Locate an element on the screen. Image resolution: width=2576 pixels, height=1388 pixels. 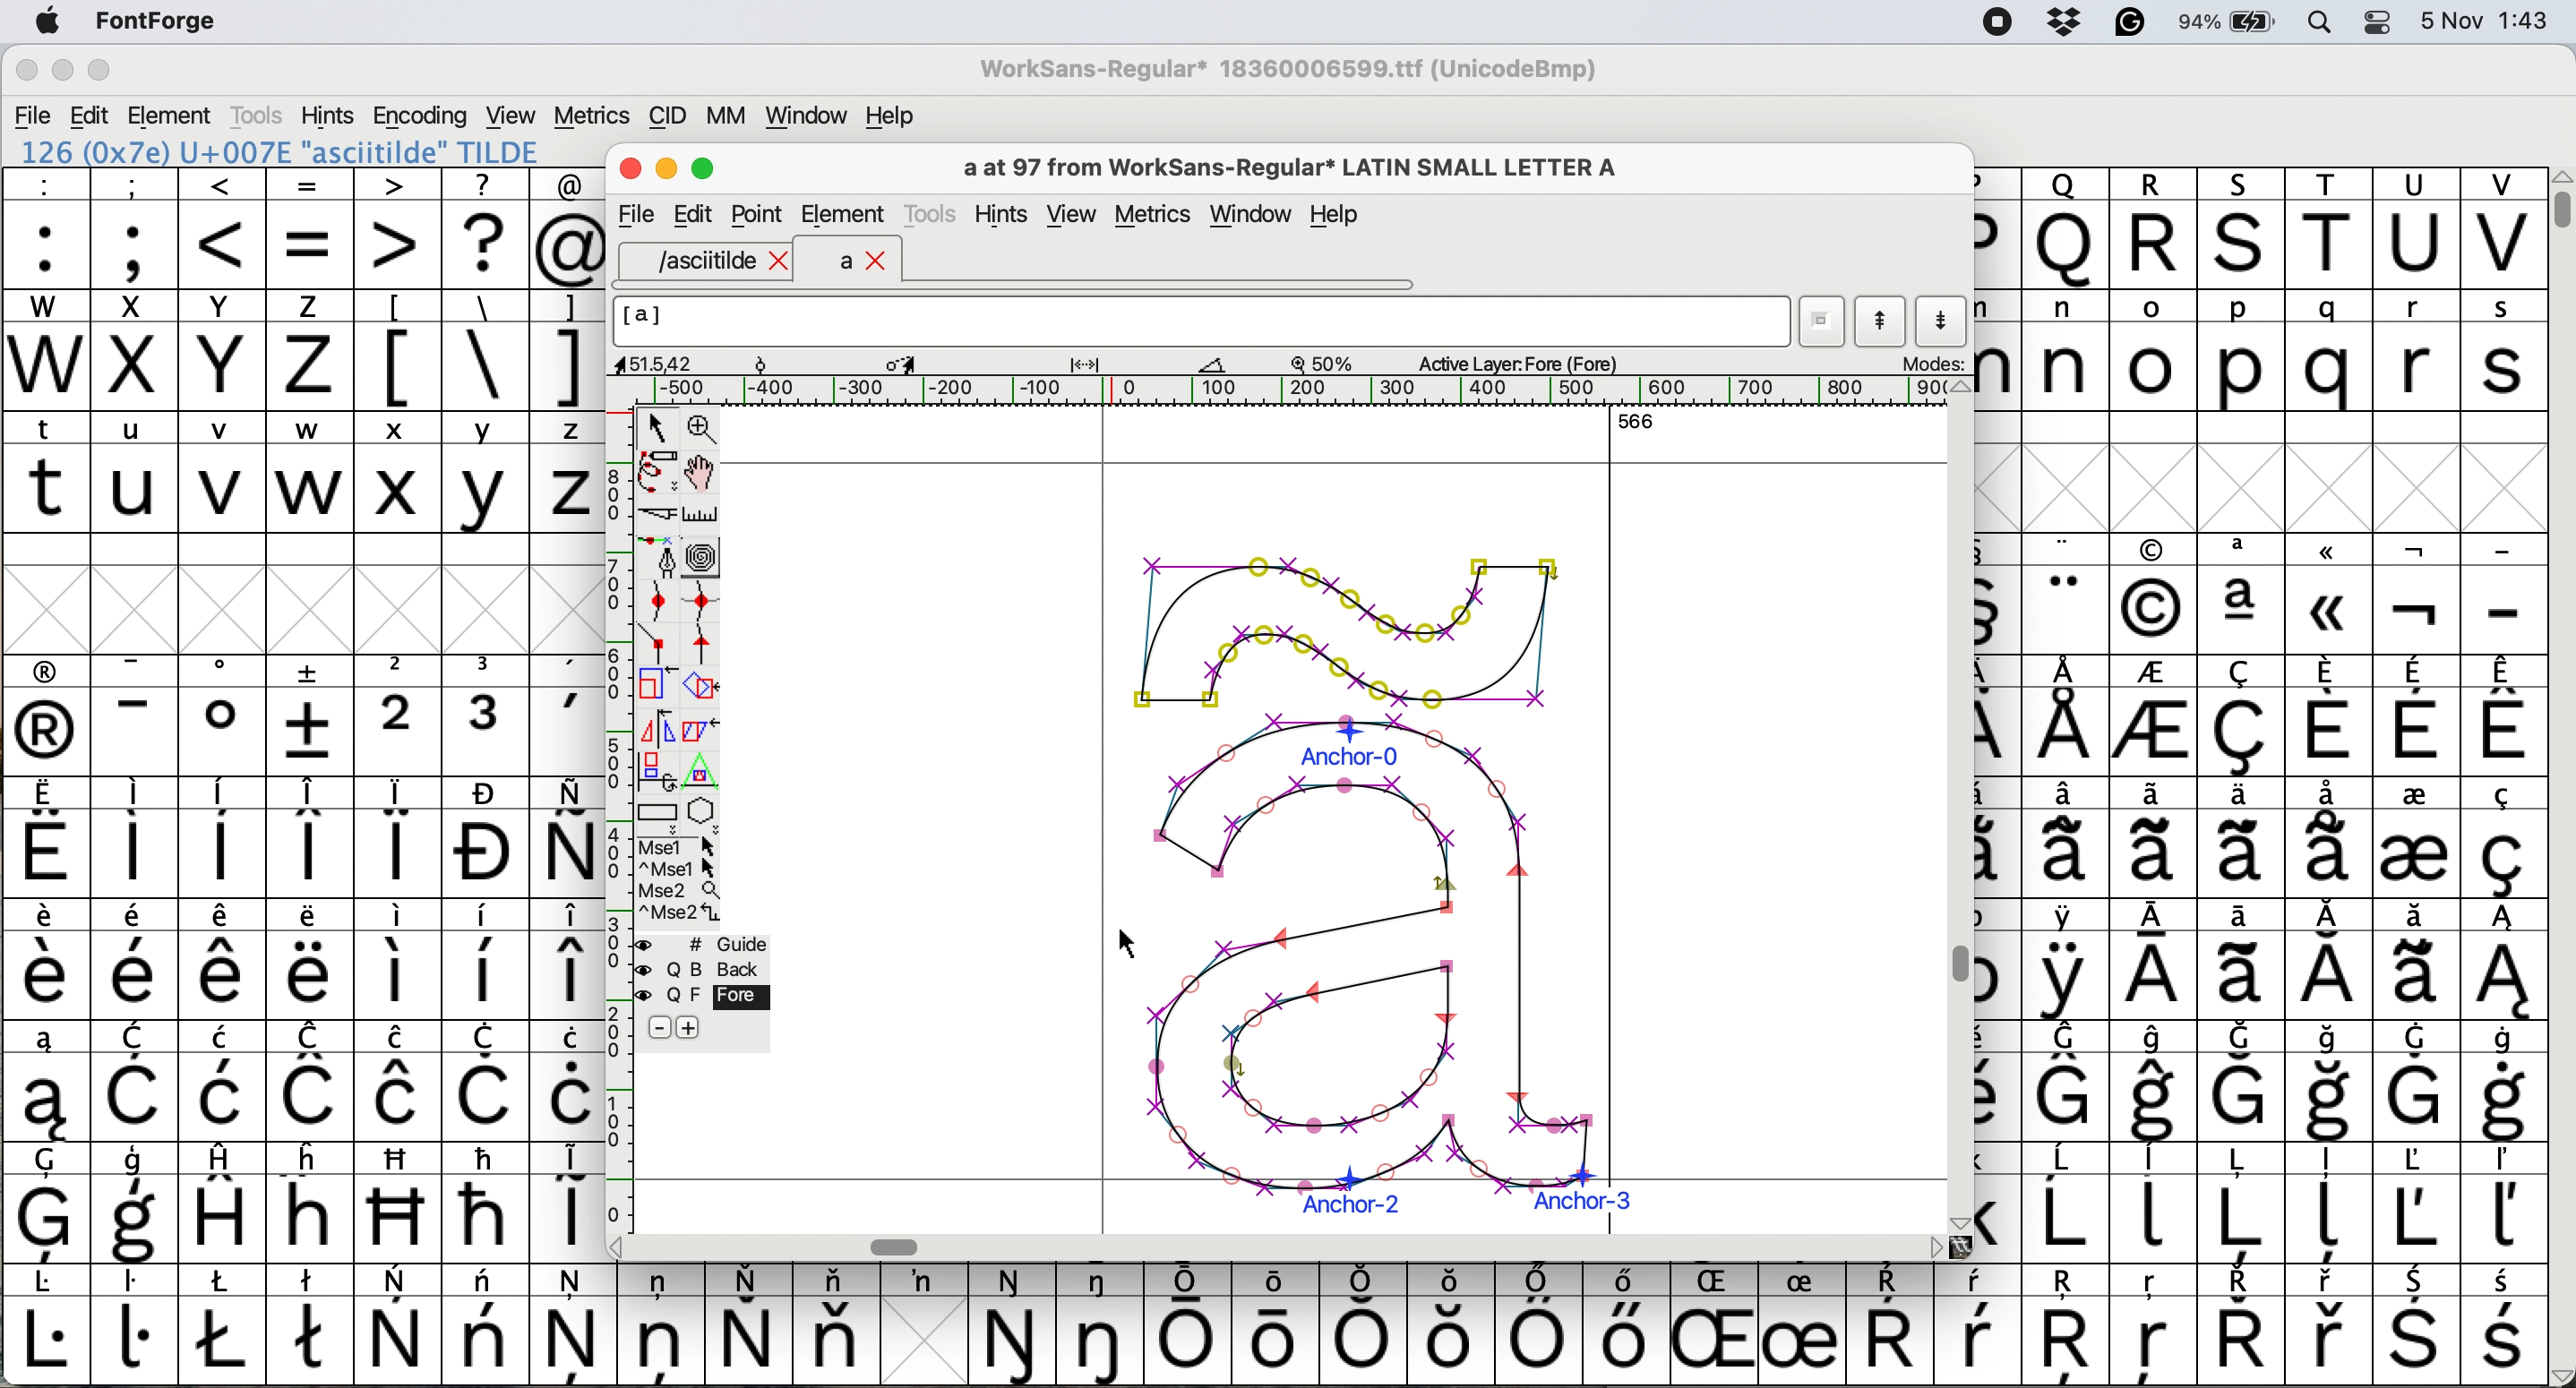
hints is located at coordinates (1005, 215).